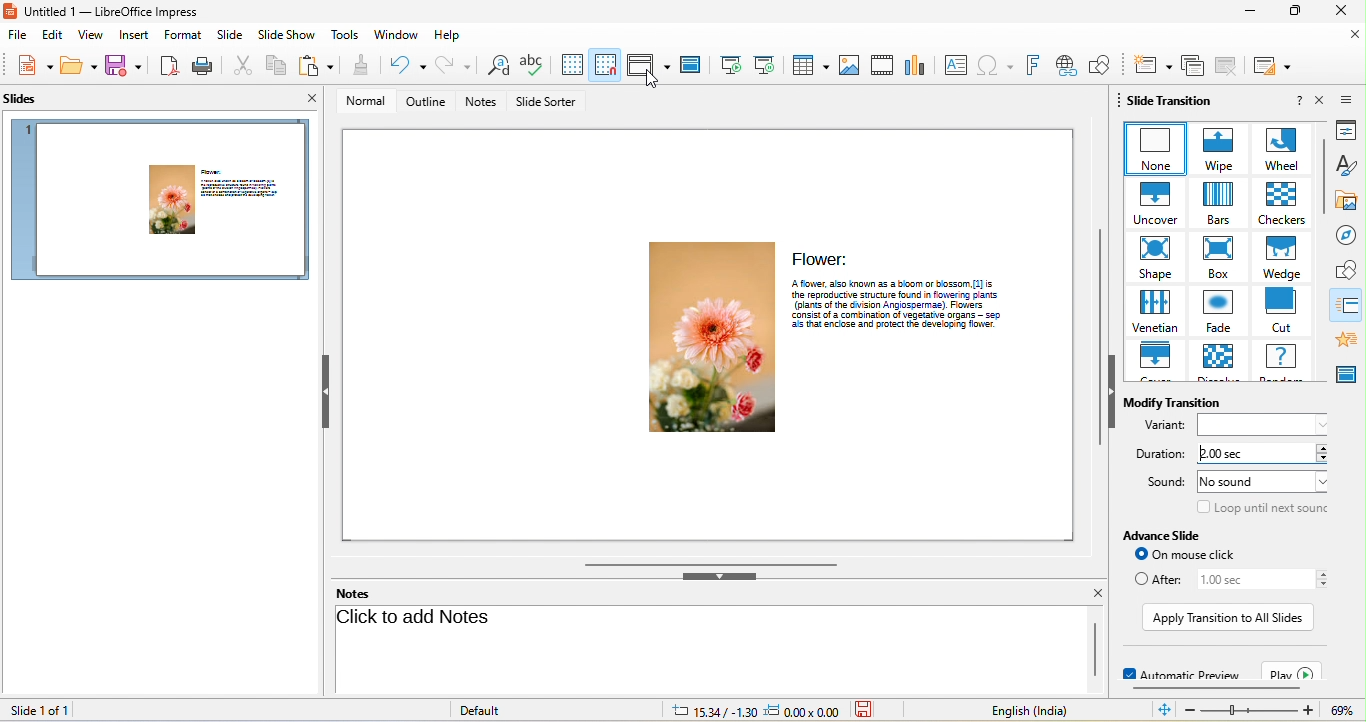 Image resolution: width=1366 pixels, height=722 pixels. What do you see at coordinates (1179, 671) in the screenshot?
I see `automatic preview` at bounding box center [1179, 671].